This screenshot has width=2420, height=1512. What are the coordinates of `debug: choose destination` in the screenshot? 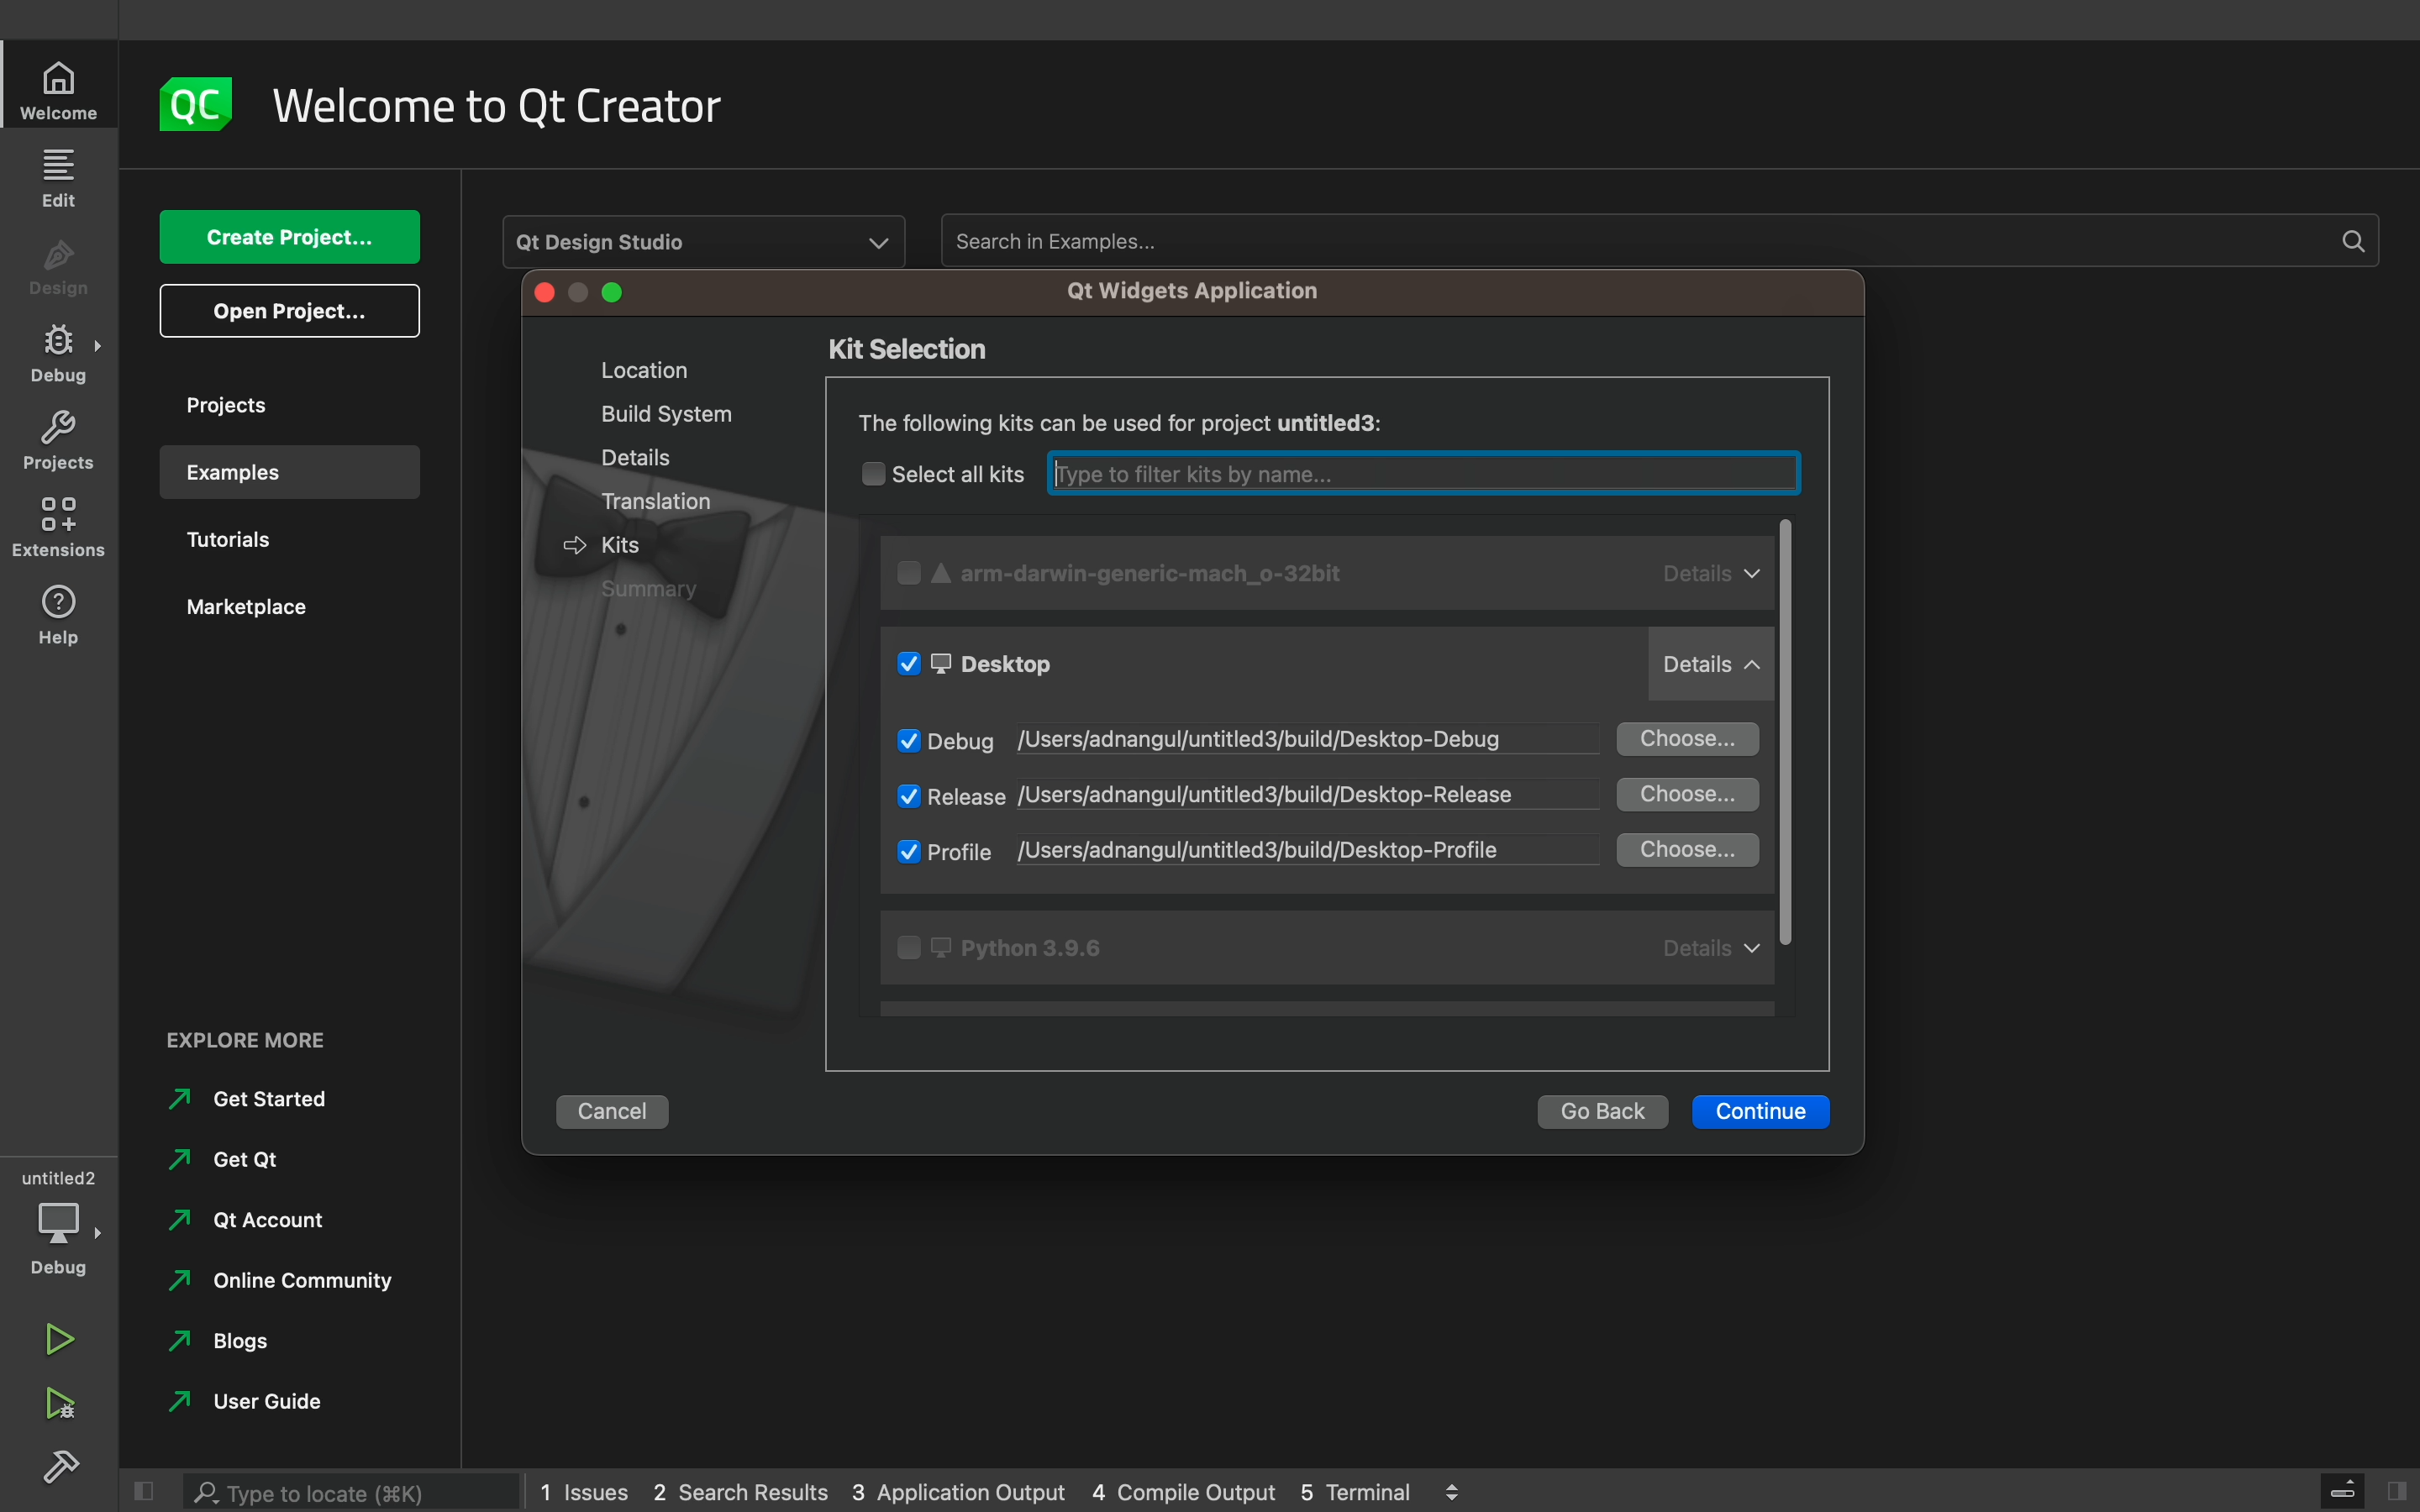 It's located at (1346, 739).